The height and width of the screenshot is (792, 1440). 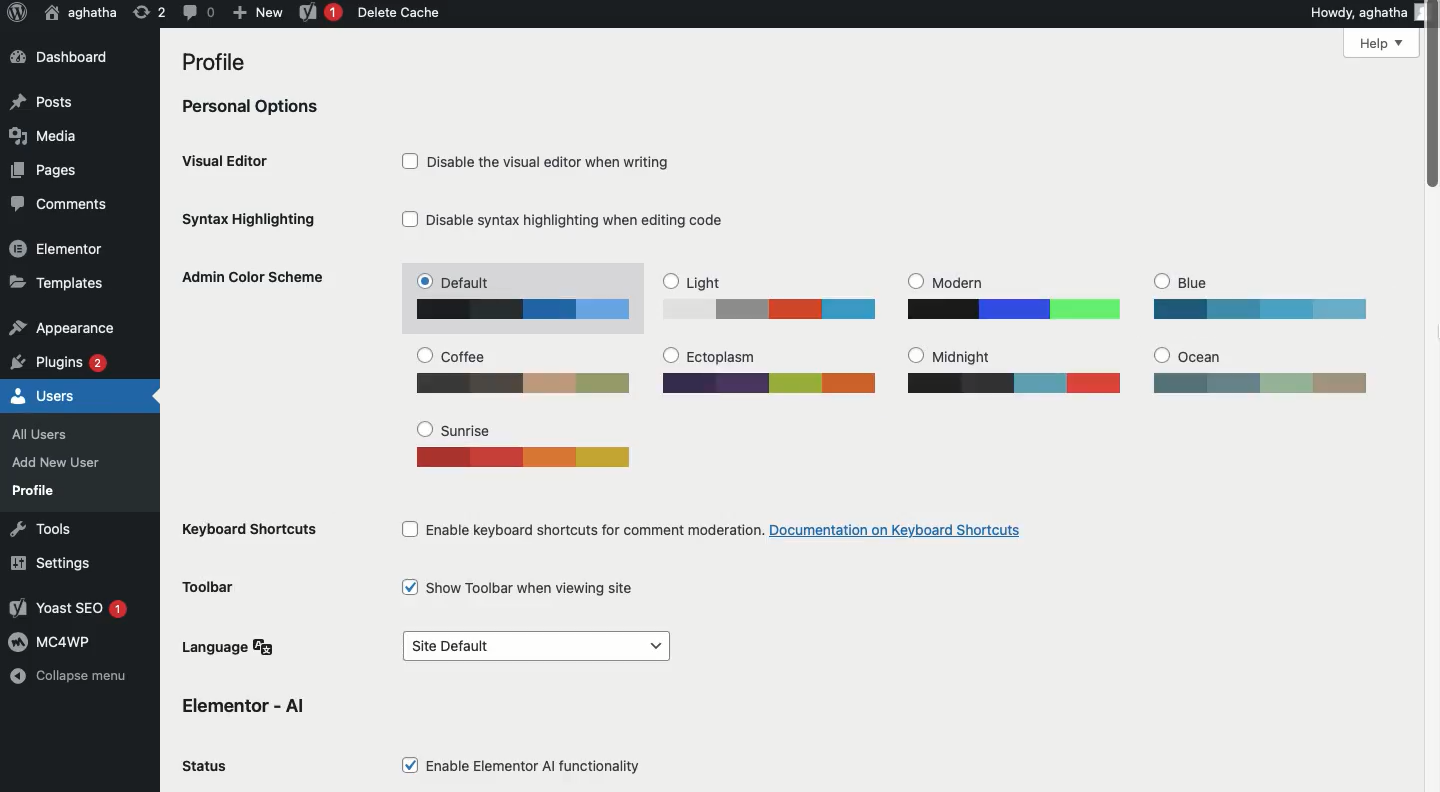 I want to click on Logo, so click(x=16, y=13).